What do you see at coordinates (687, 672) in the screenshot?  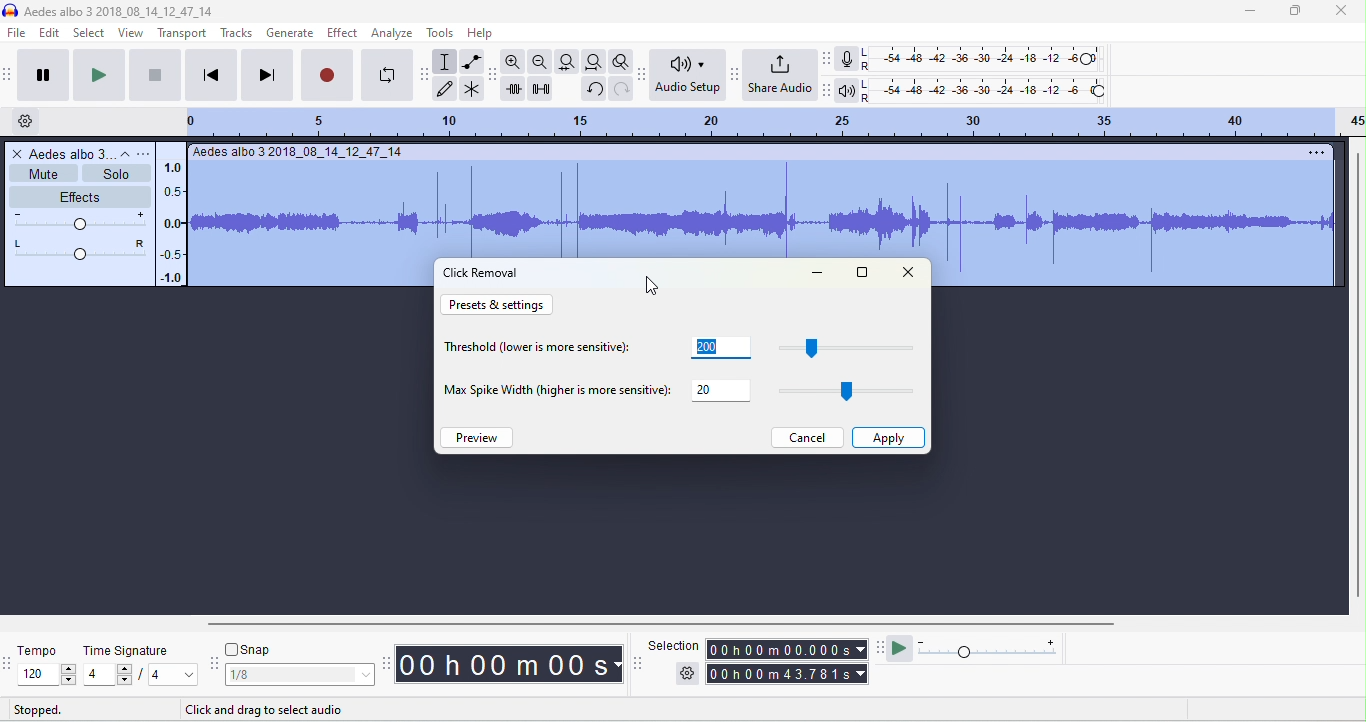 I see `selection options` at bounding box center [687, 672].